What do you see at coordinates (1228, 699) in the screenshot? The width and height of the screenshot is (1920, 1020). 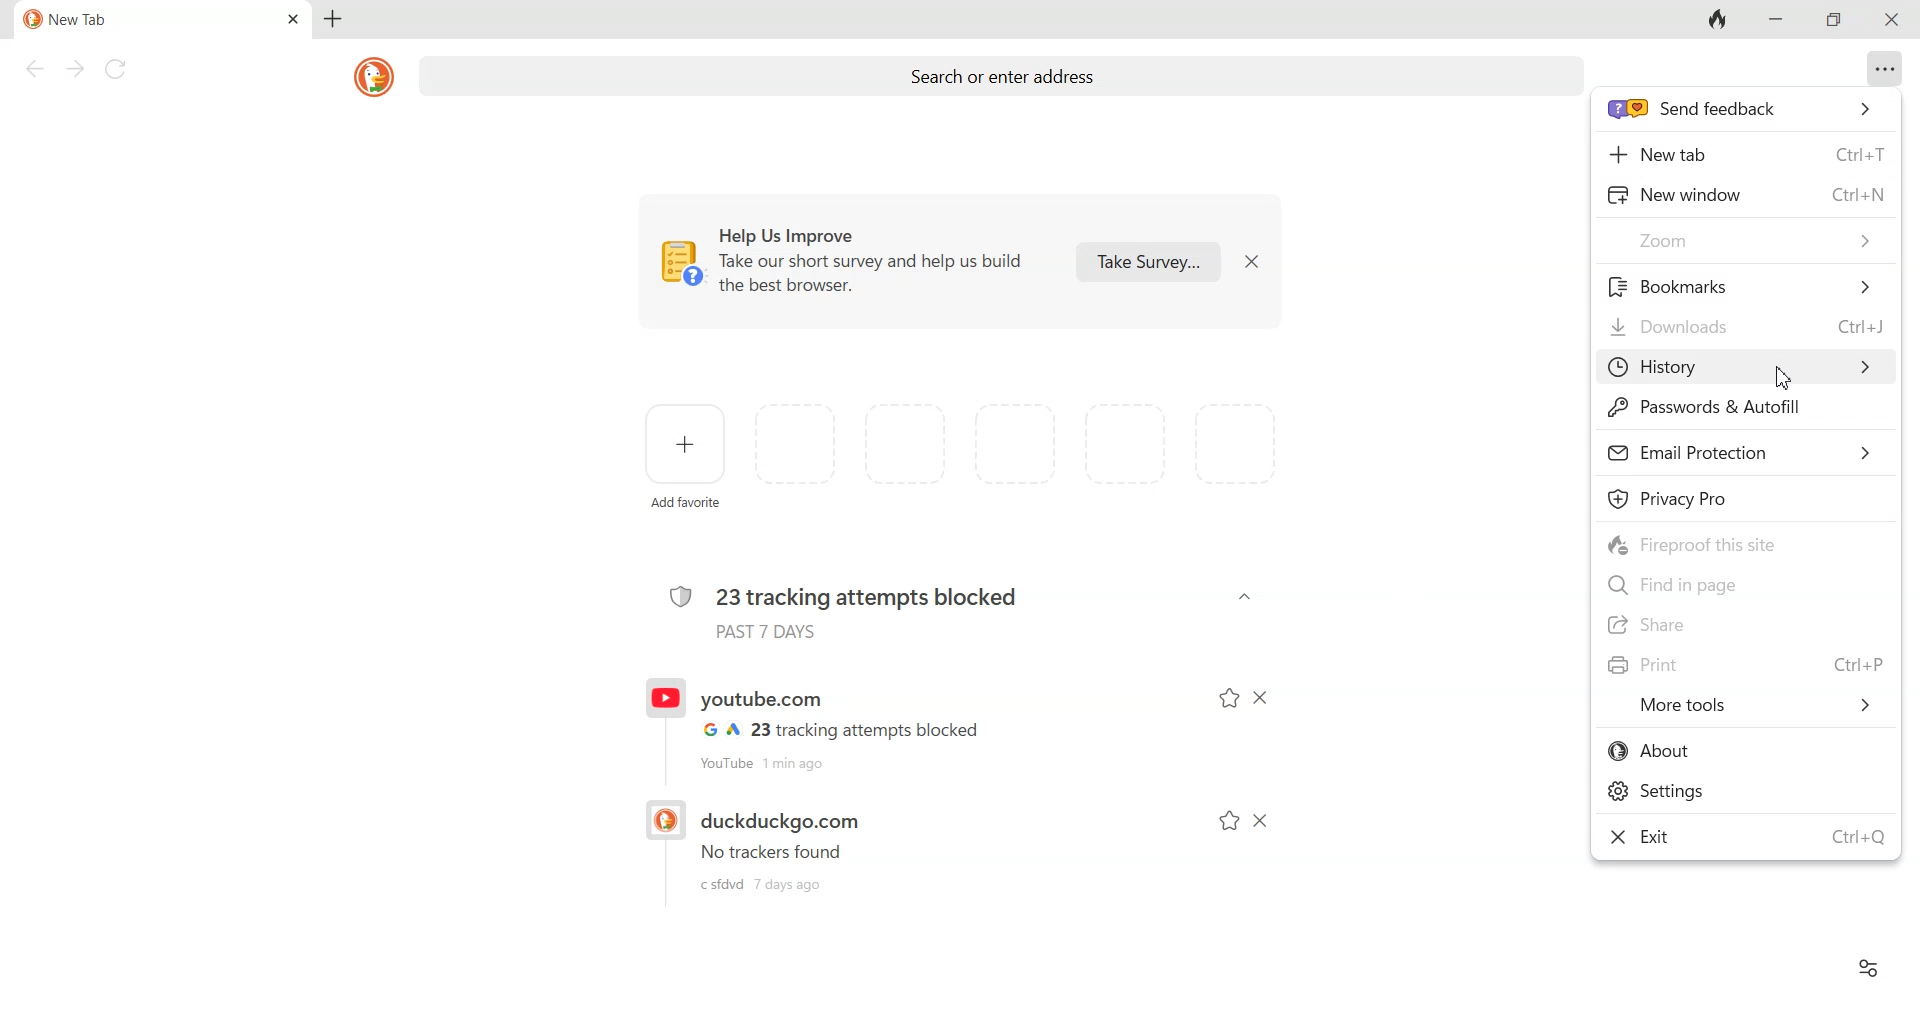 I see `Add to favorite` at bounding box center [1228, 699].